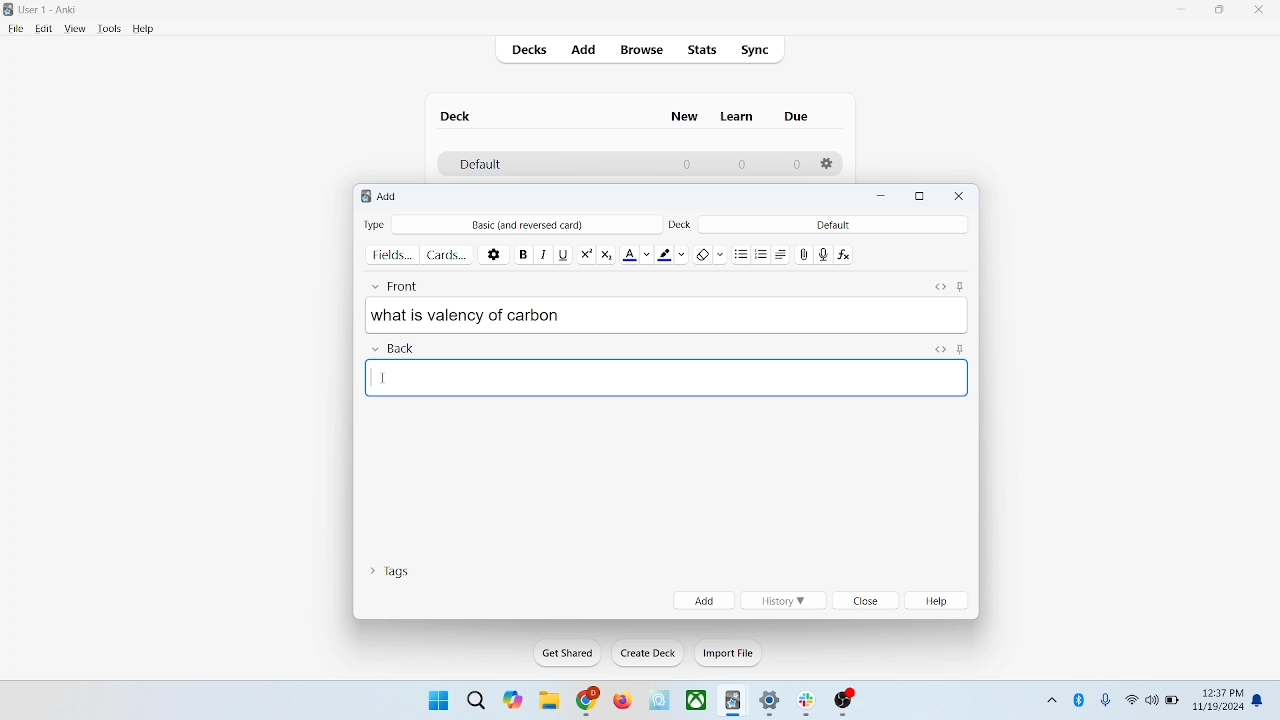 This screenshot has width=1280, height=720. I want to click on chrome, so click(588, 701).